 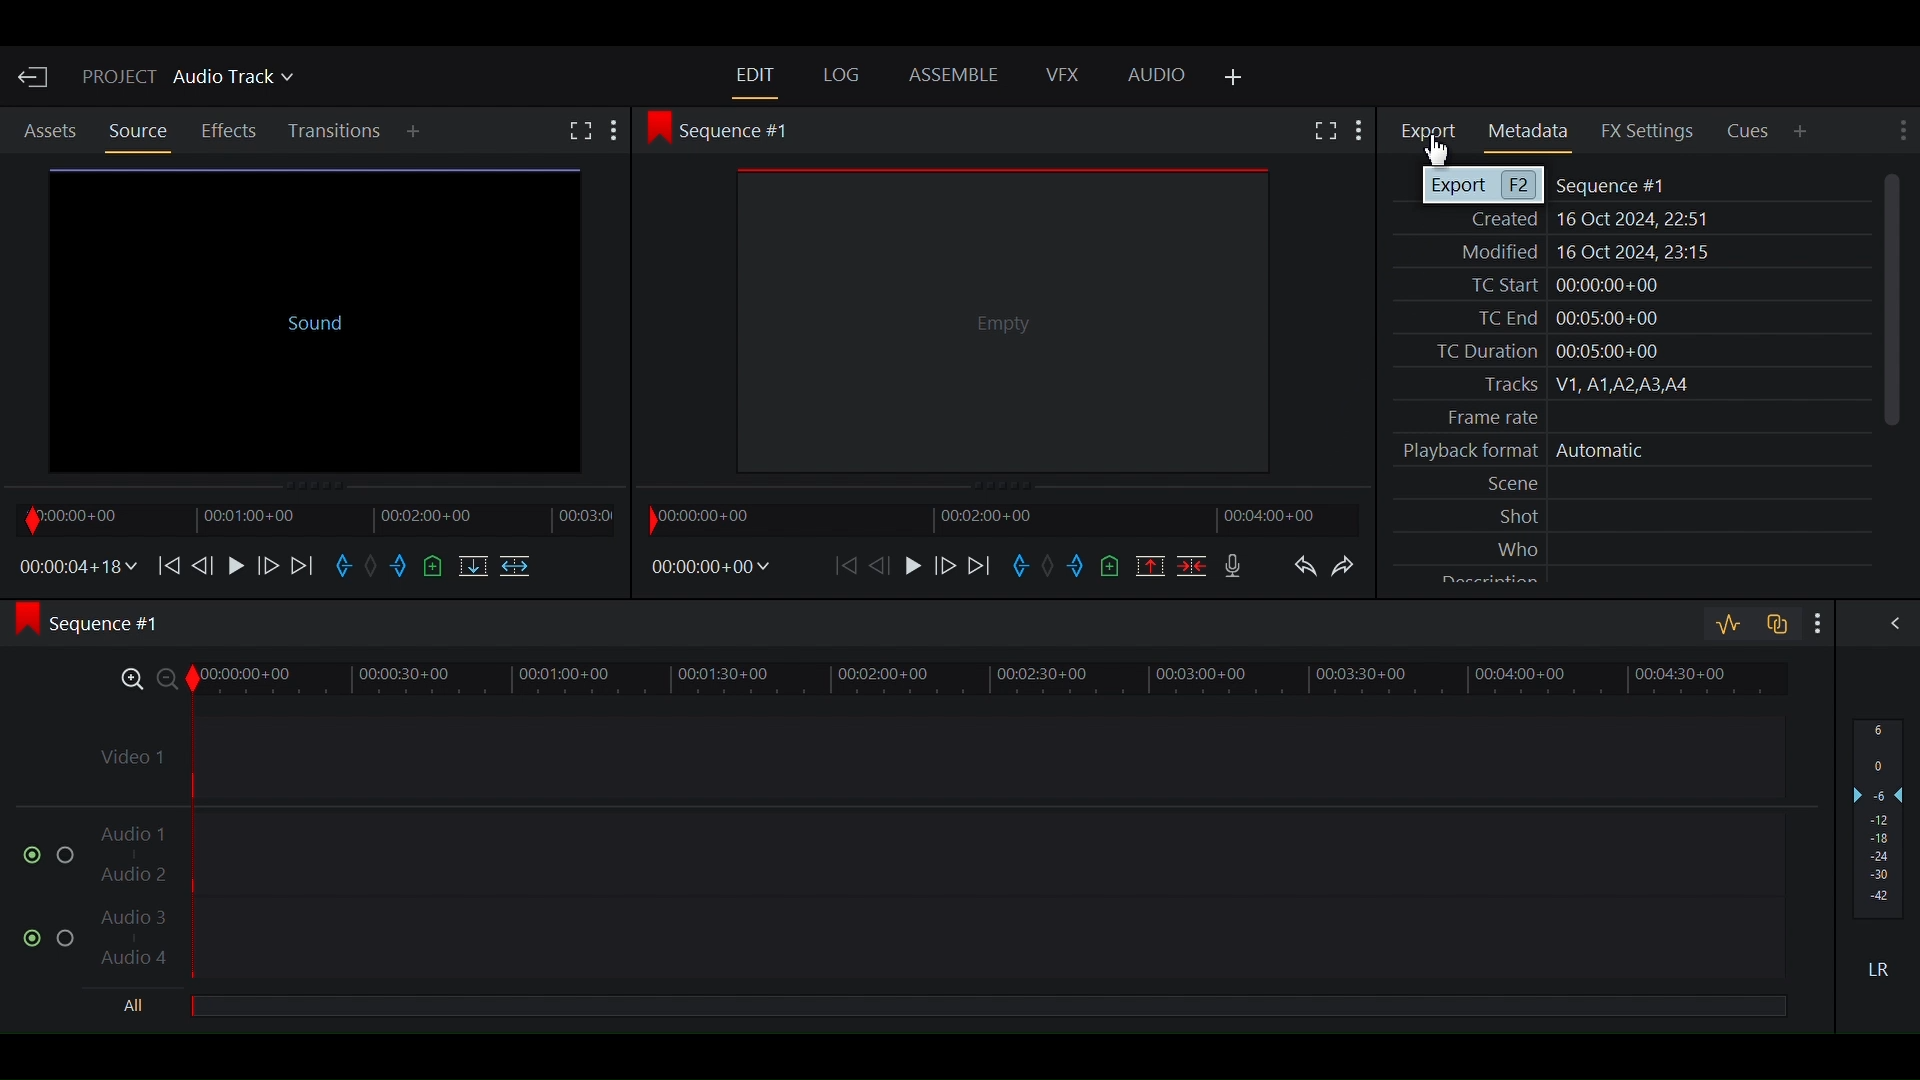 I want to click on Clear marks, so click(x=1051, y=568).